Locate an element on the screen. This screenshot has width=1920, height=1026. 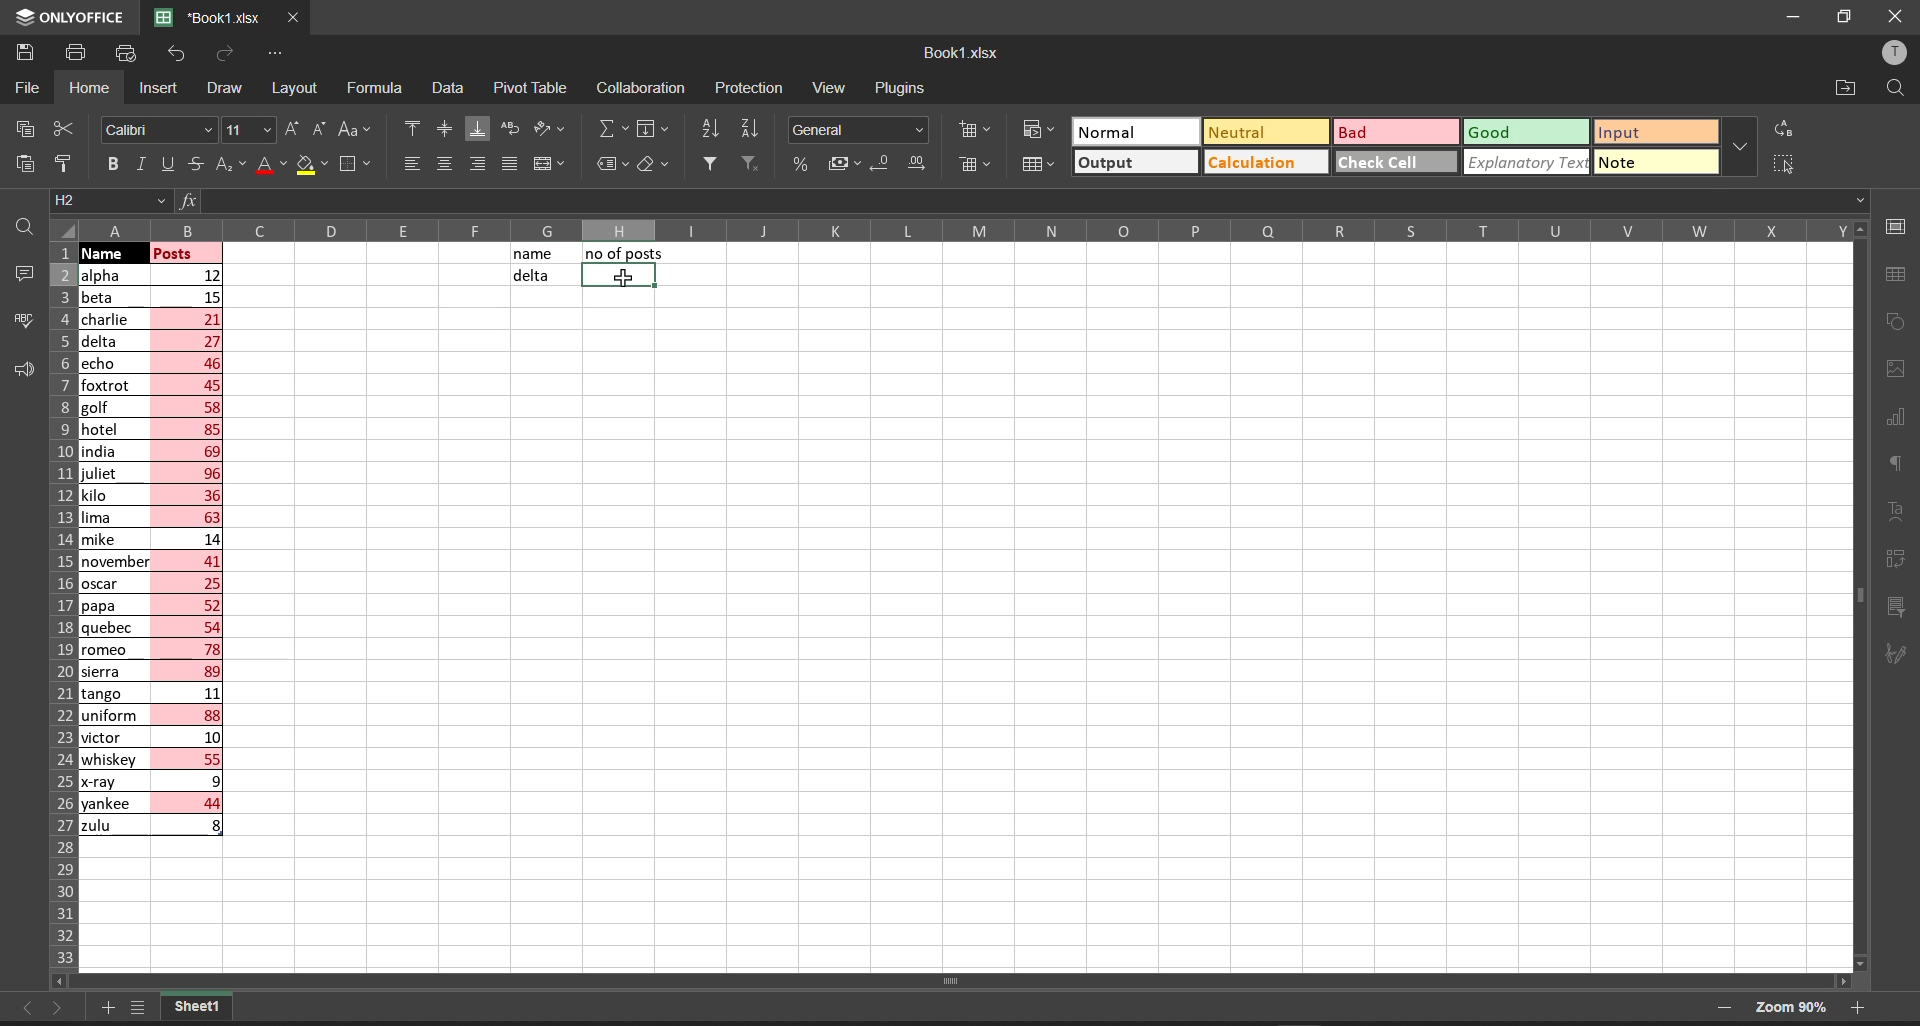
column names is located at coordinates (966, 228).